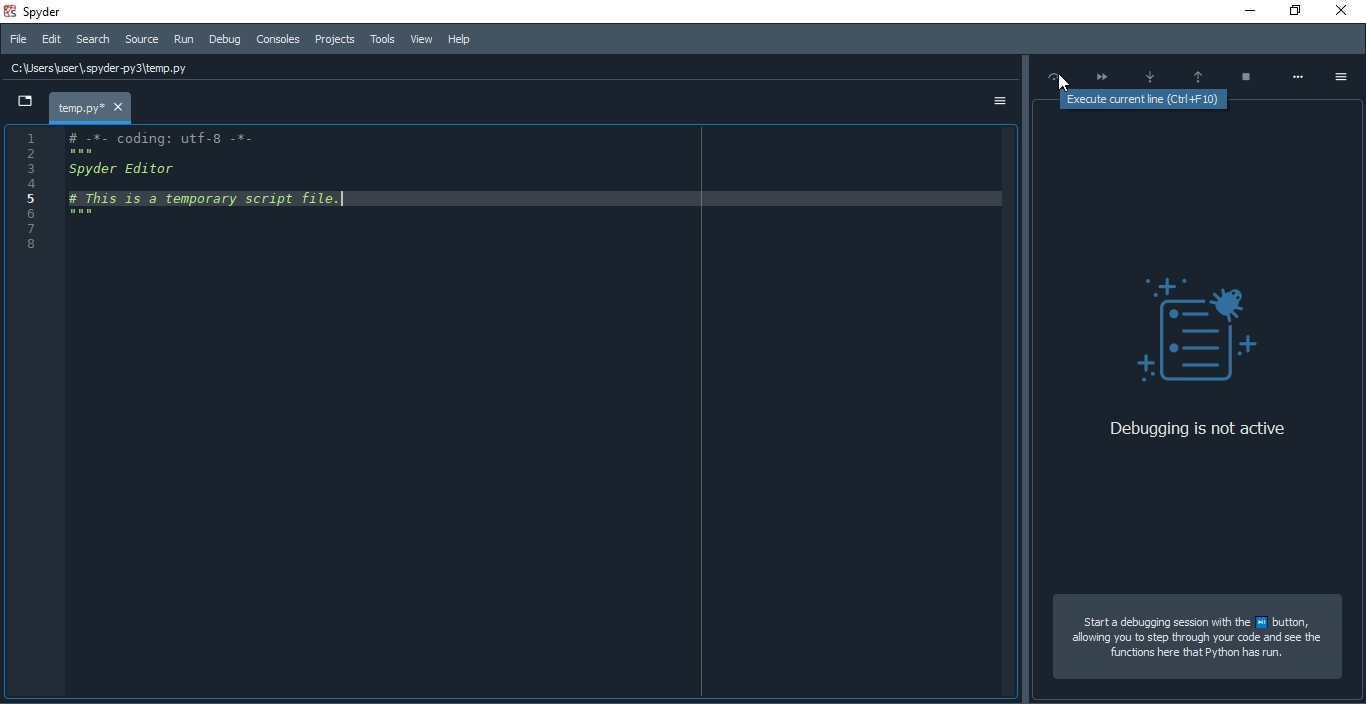 The image size is (1366, 704). What do you see at coordinates (25, 101) in the screenshot?
I see `dropdown` at bounding box center [25, 101].